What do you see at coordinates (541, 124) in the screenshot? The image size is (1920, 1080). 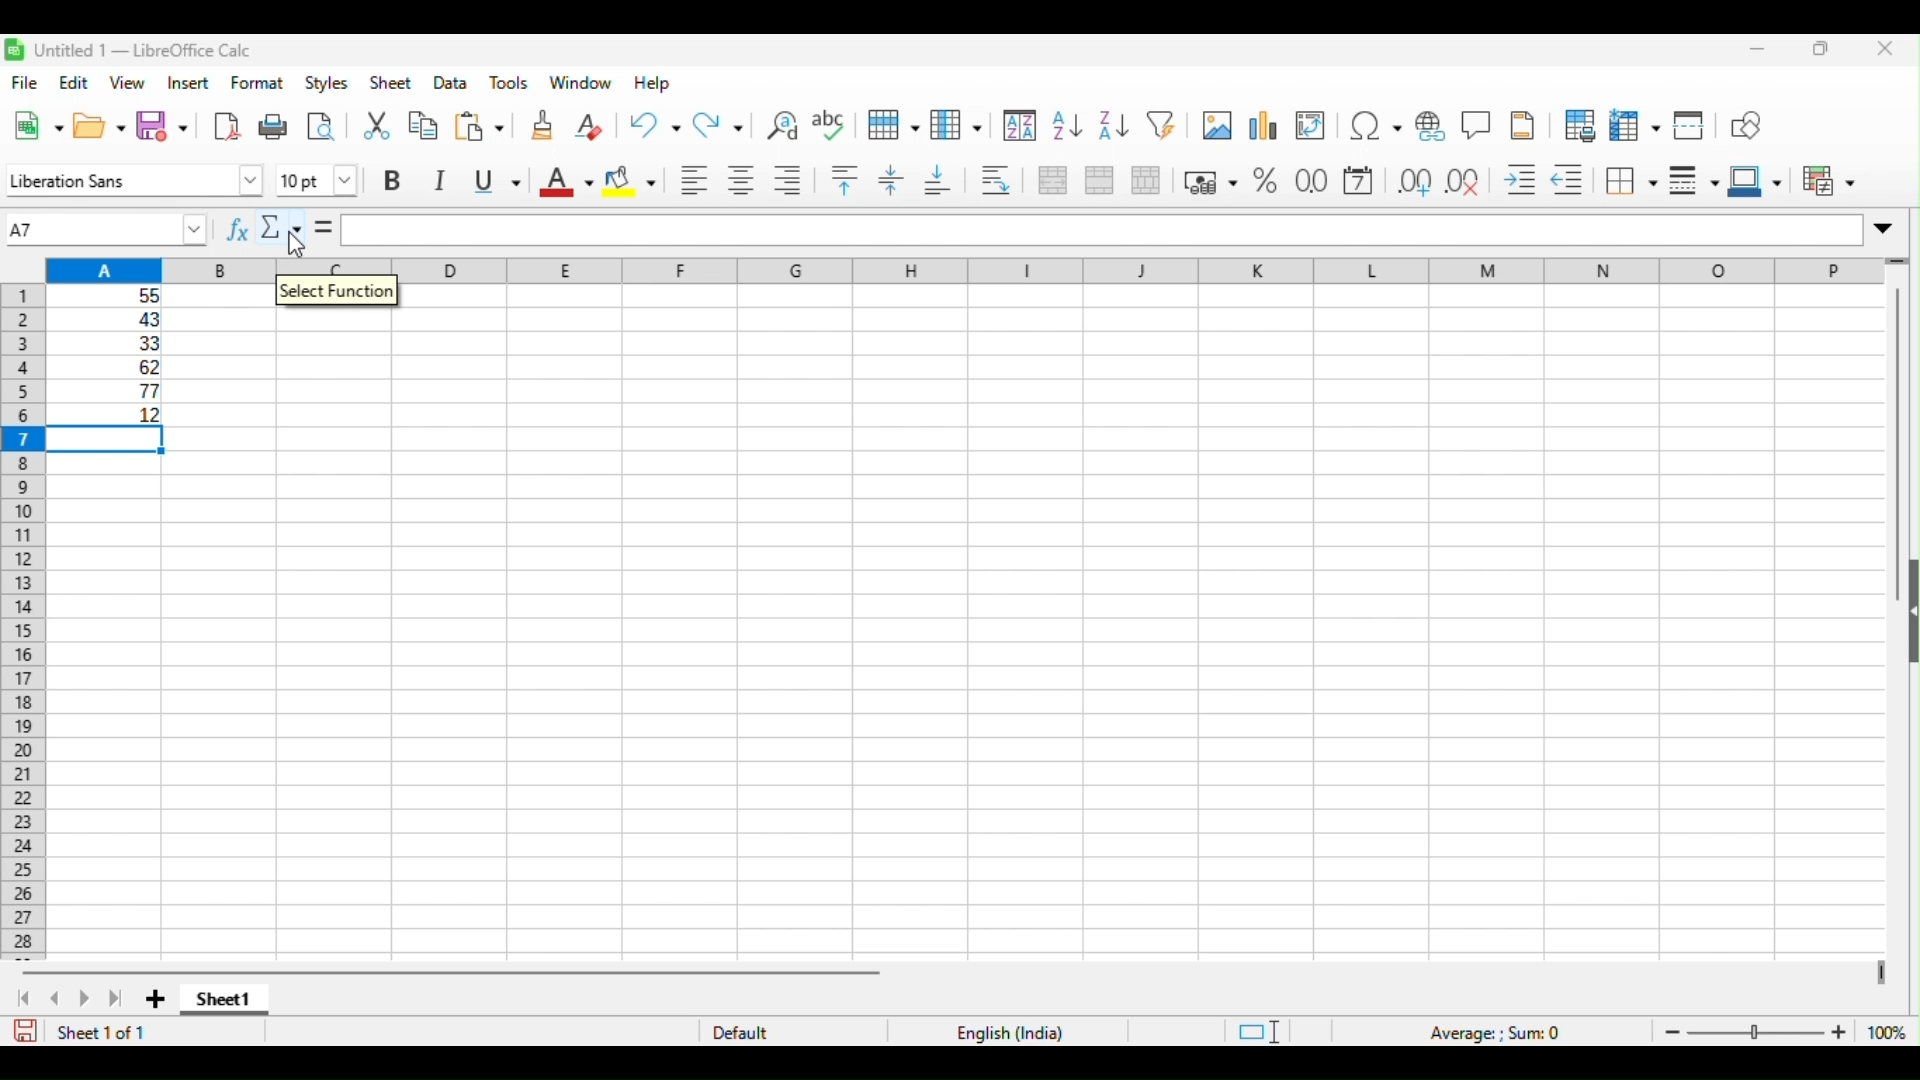 I see `clone` at bounding box center [541, 124].